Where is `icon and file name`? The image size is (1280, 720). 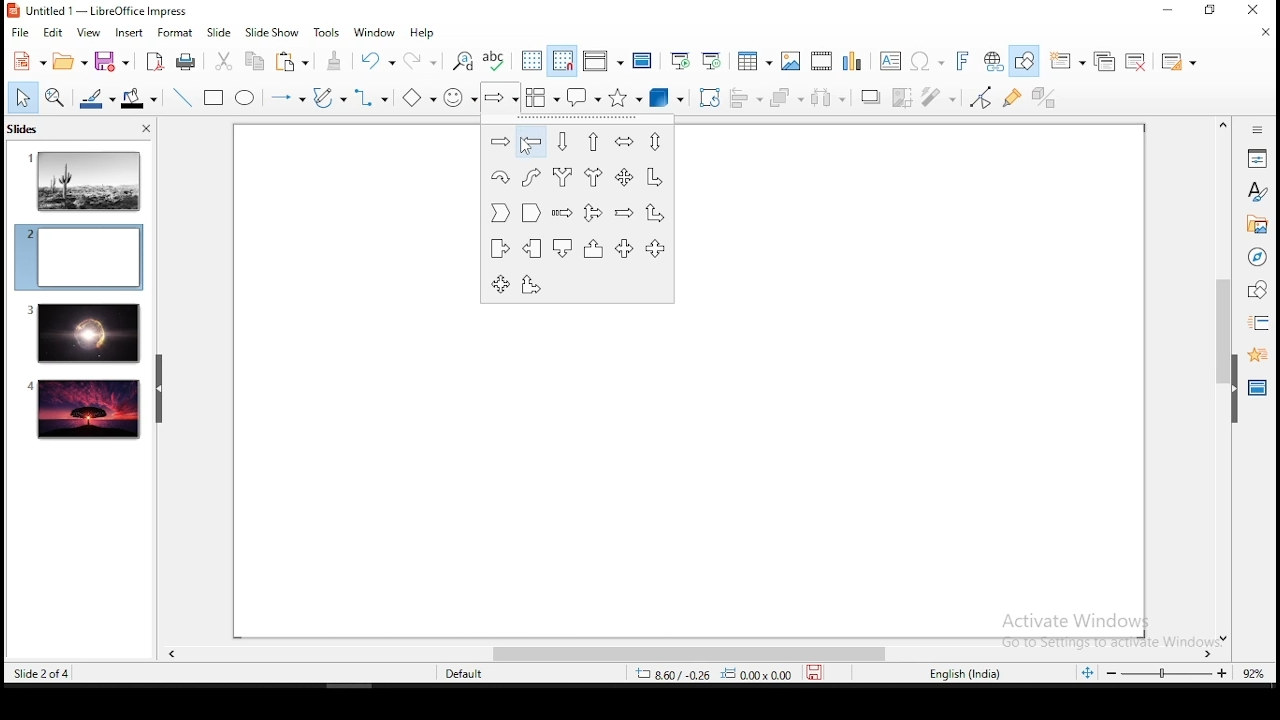 icon and file name is located at coordinates (99, 10).